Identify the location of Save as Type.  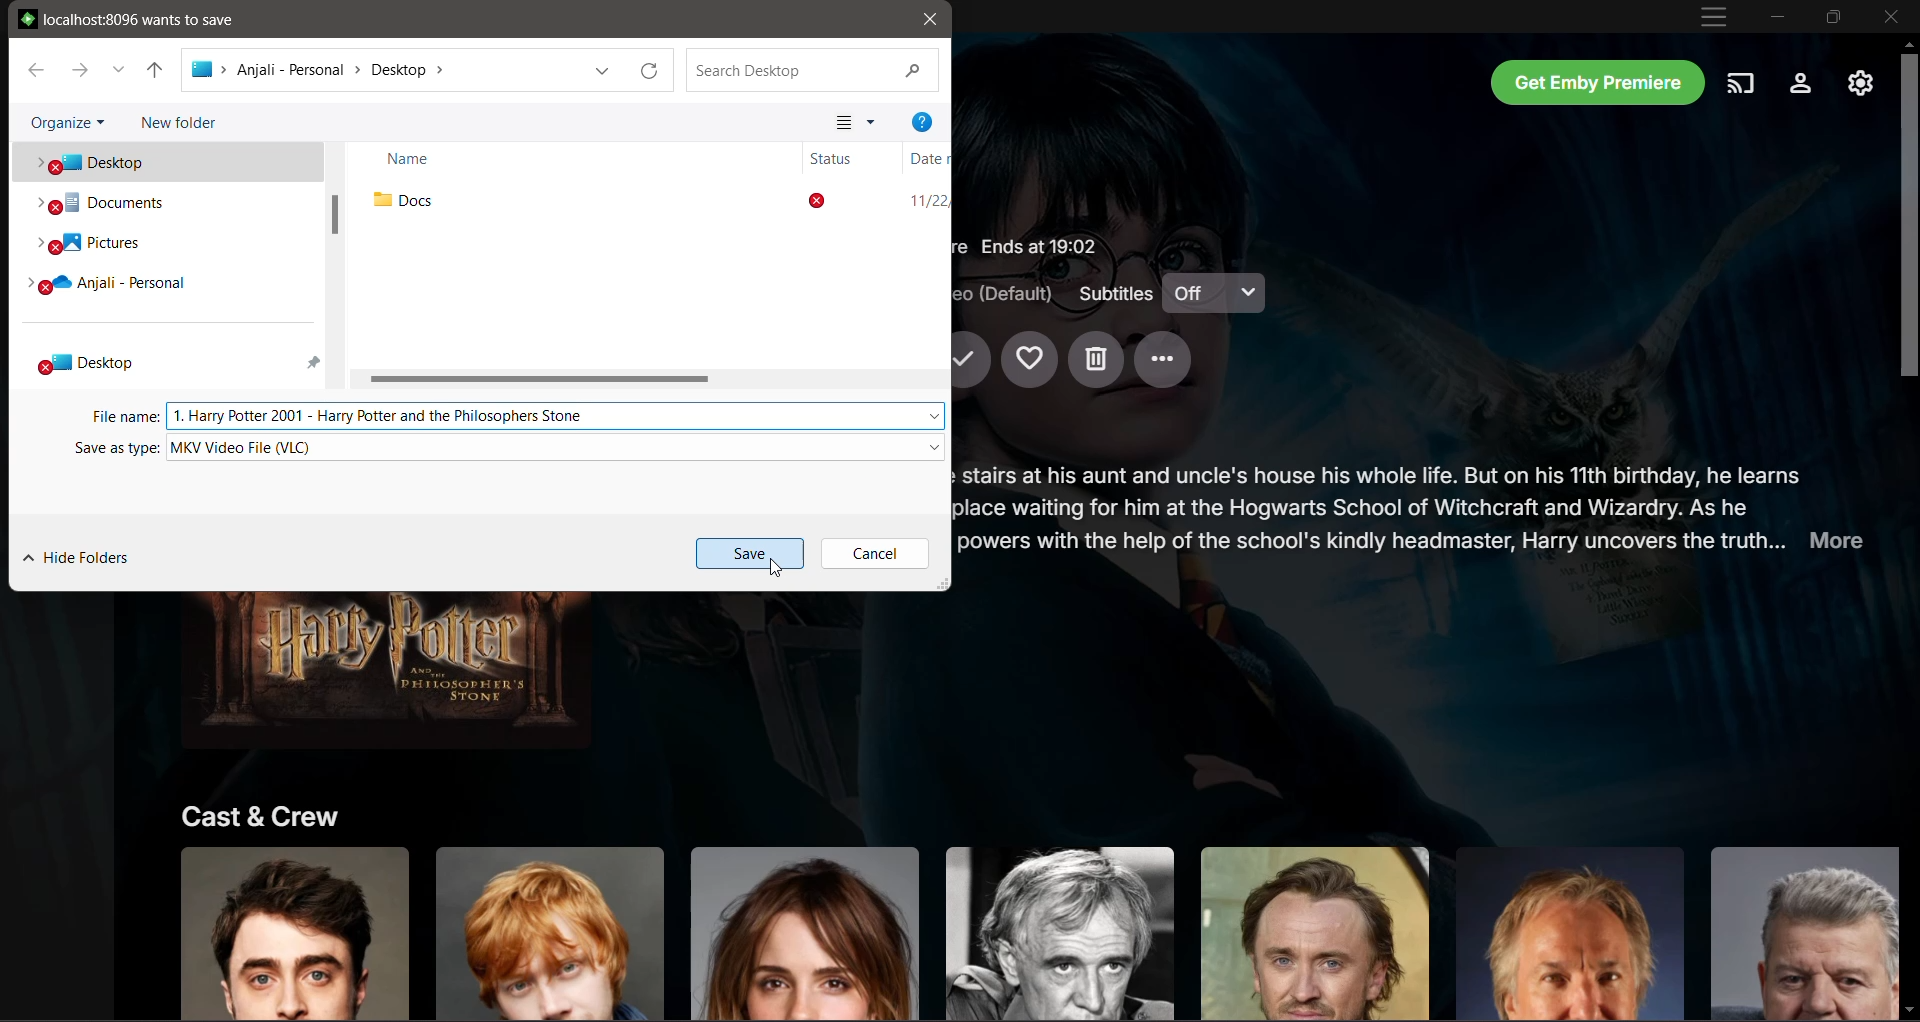
(115, 450).